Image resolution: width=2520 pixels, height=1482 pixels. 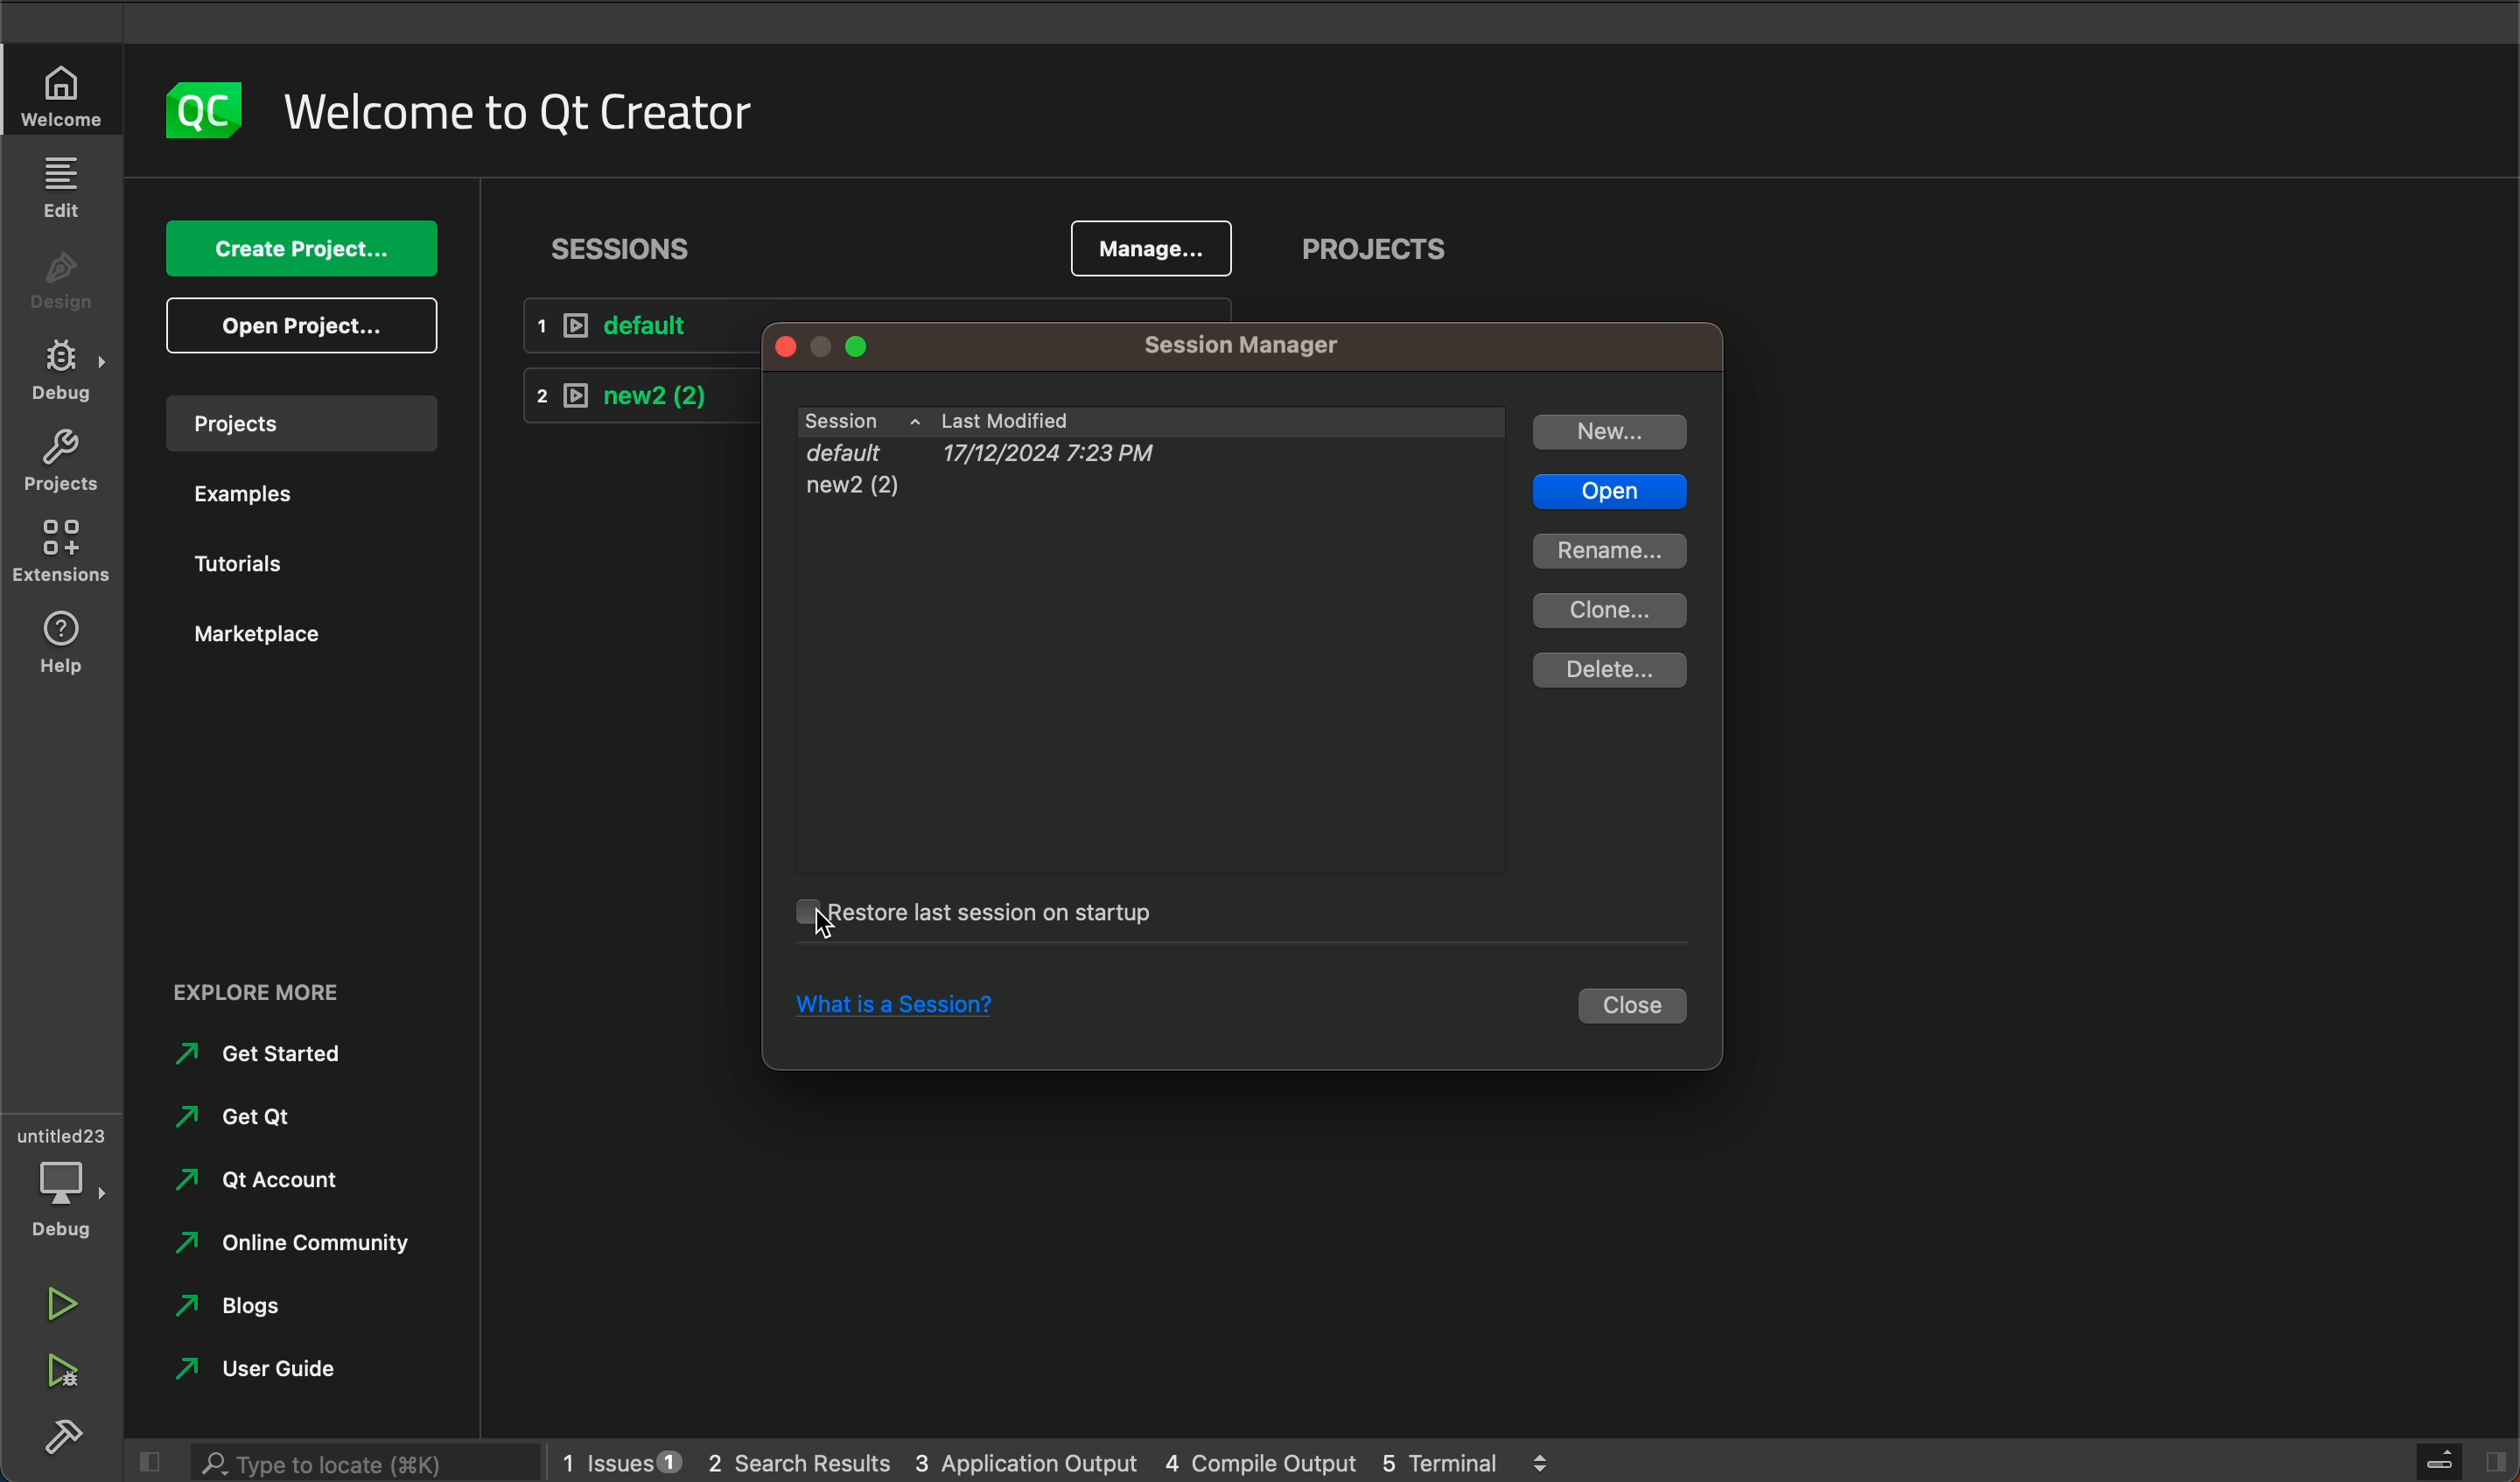 What do you see at coordinates (65, 461) in the screenshot?
I see `projects` at bounding box center [65, 461].